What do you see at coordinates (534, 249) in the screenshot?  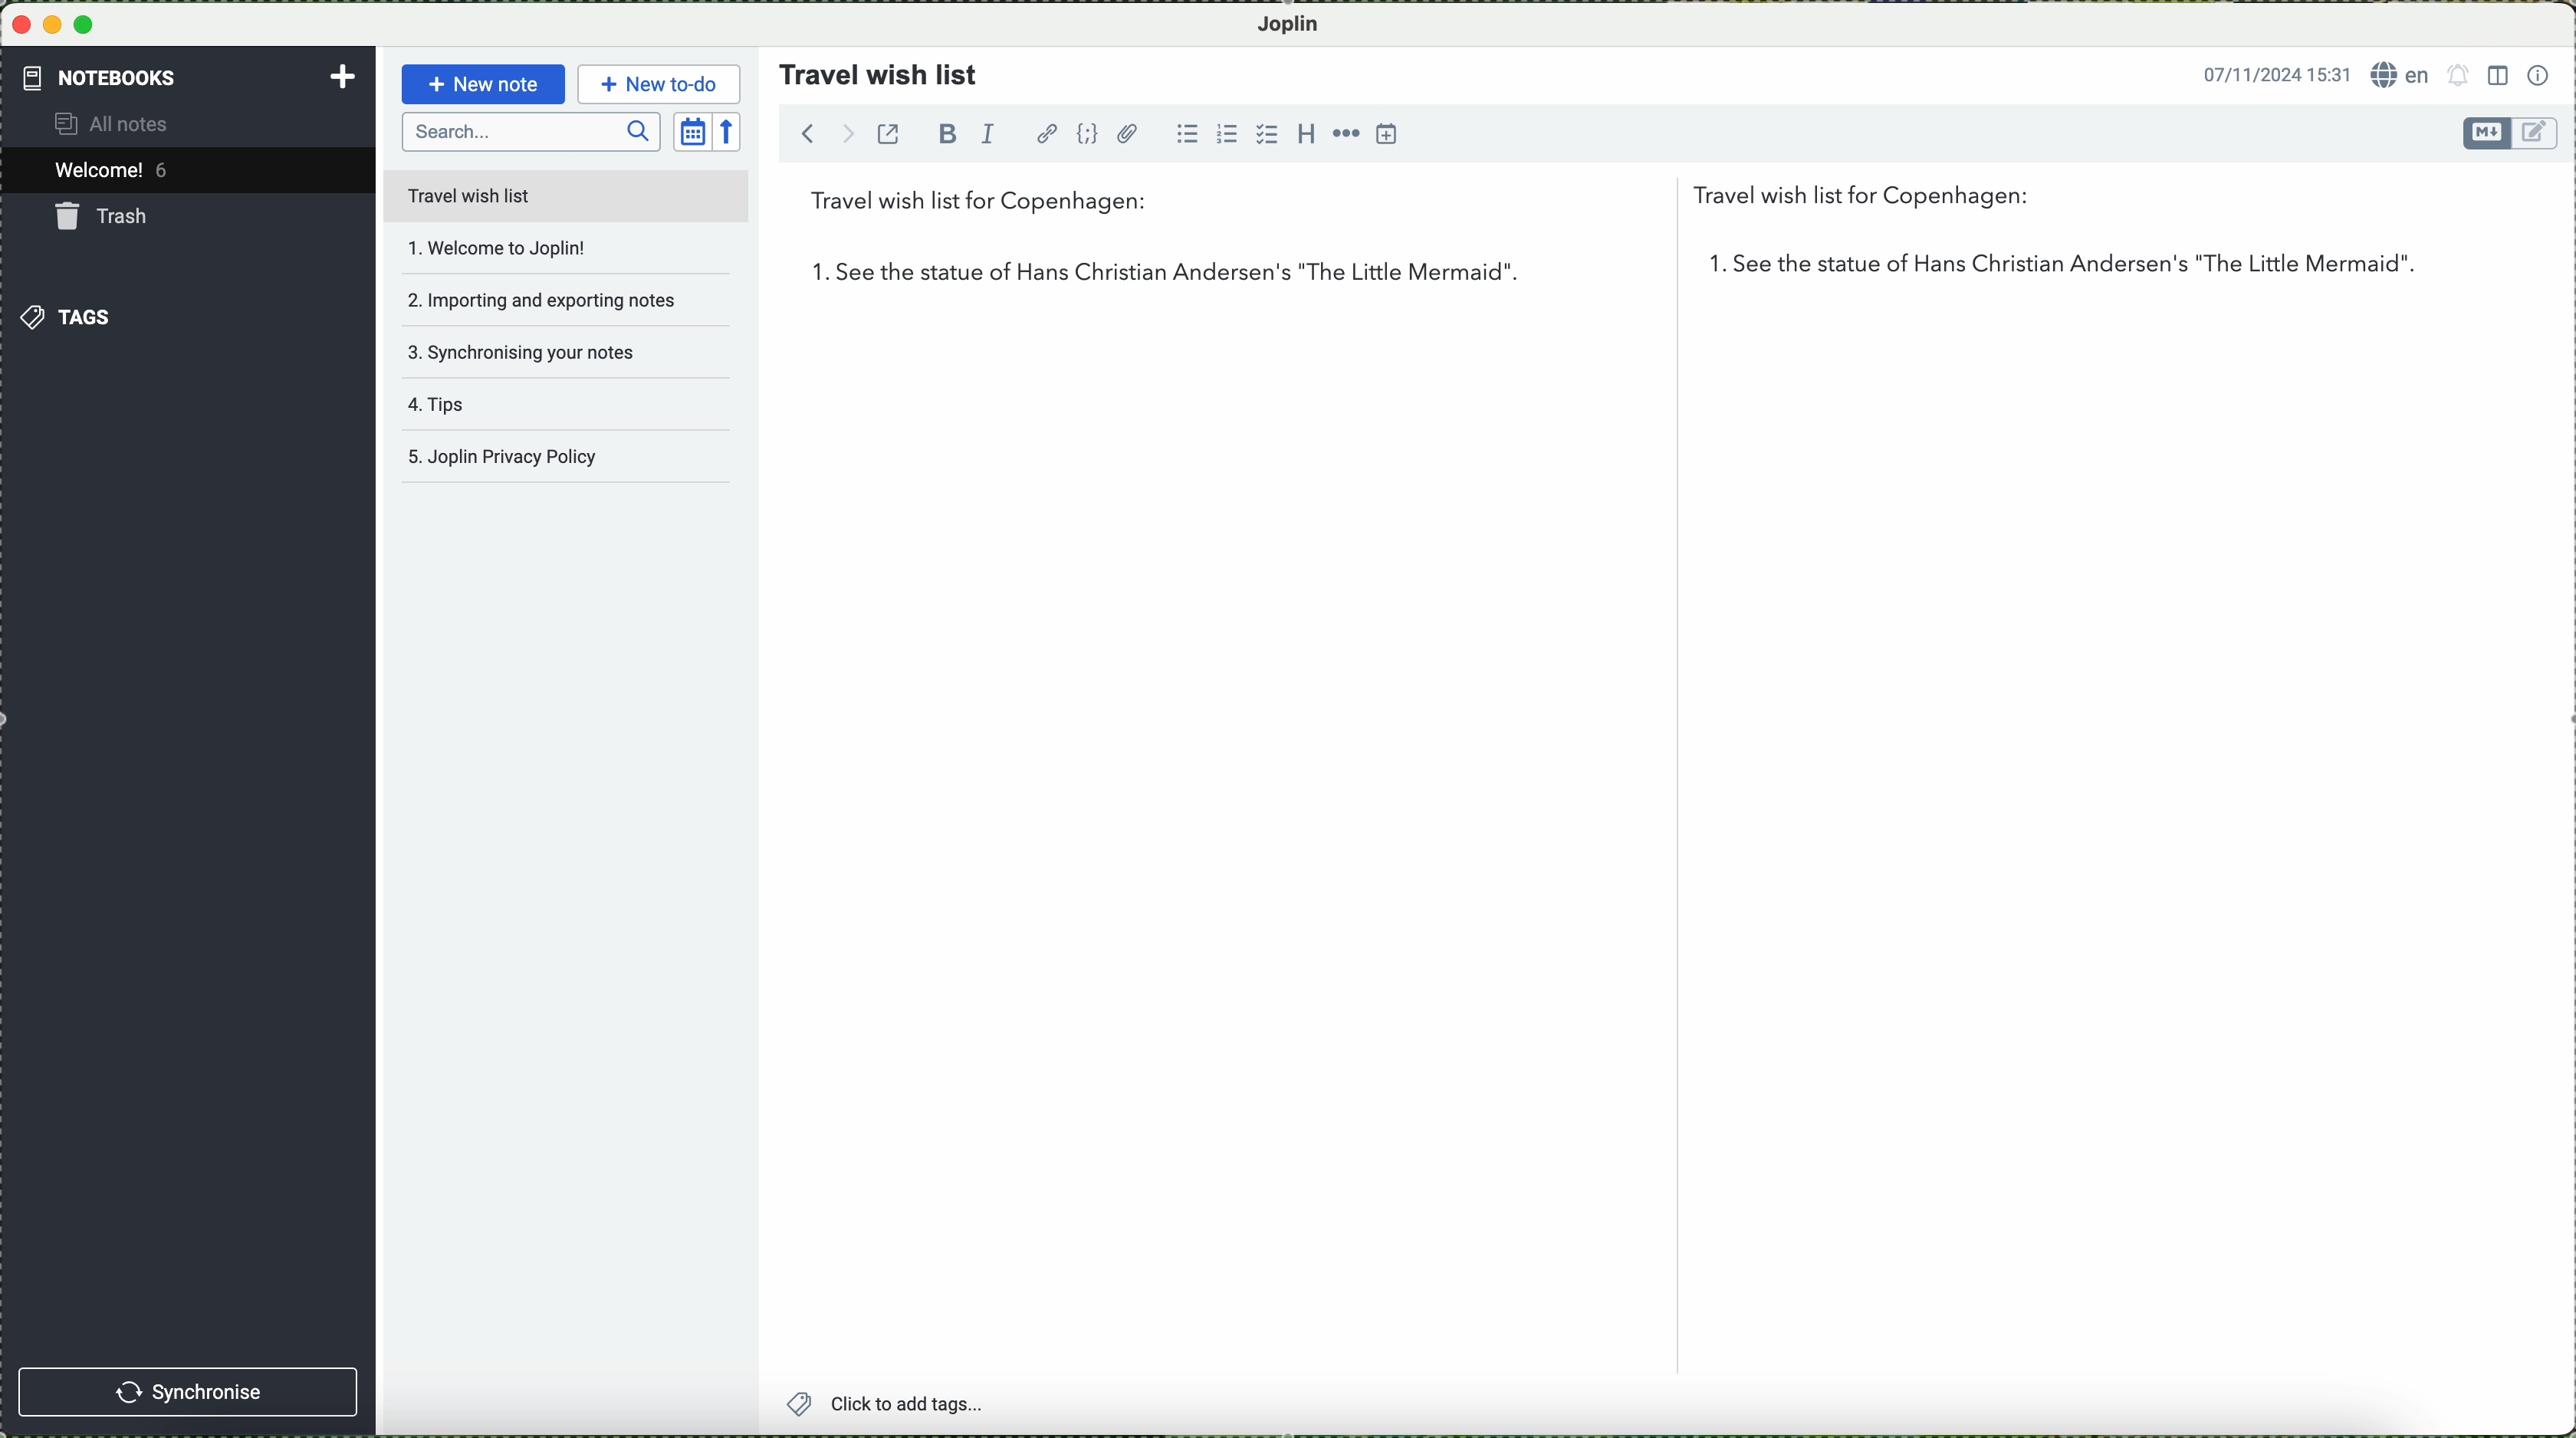 I see `welcome to joplin` at bounding box center [534, 249].